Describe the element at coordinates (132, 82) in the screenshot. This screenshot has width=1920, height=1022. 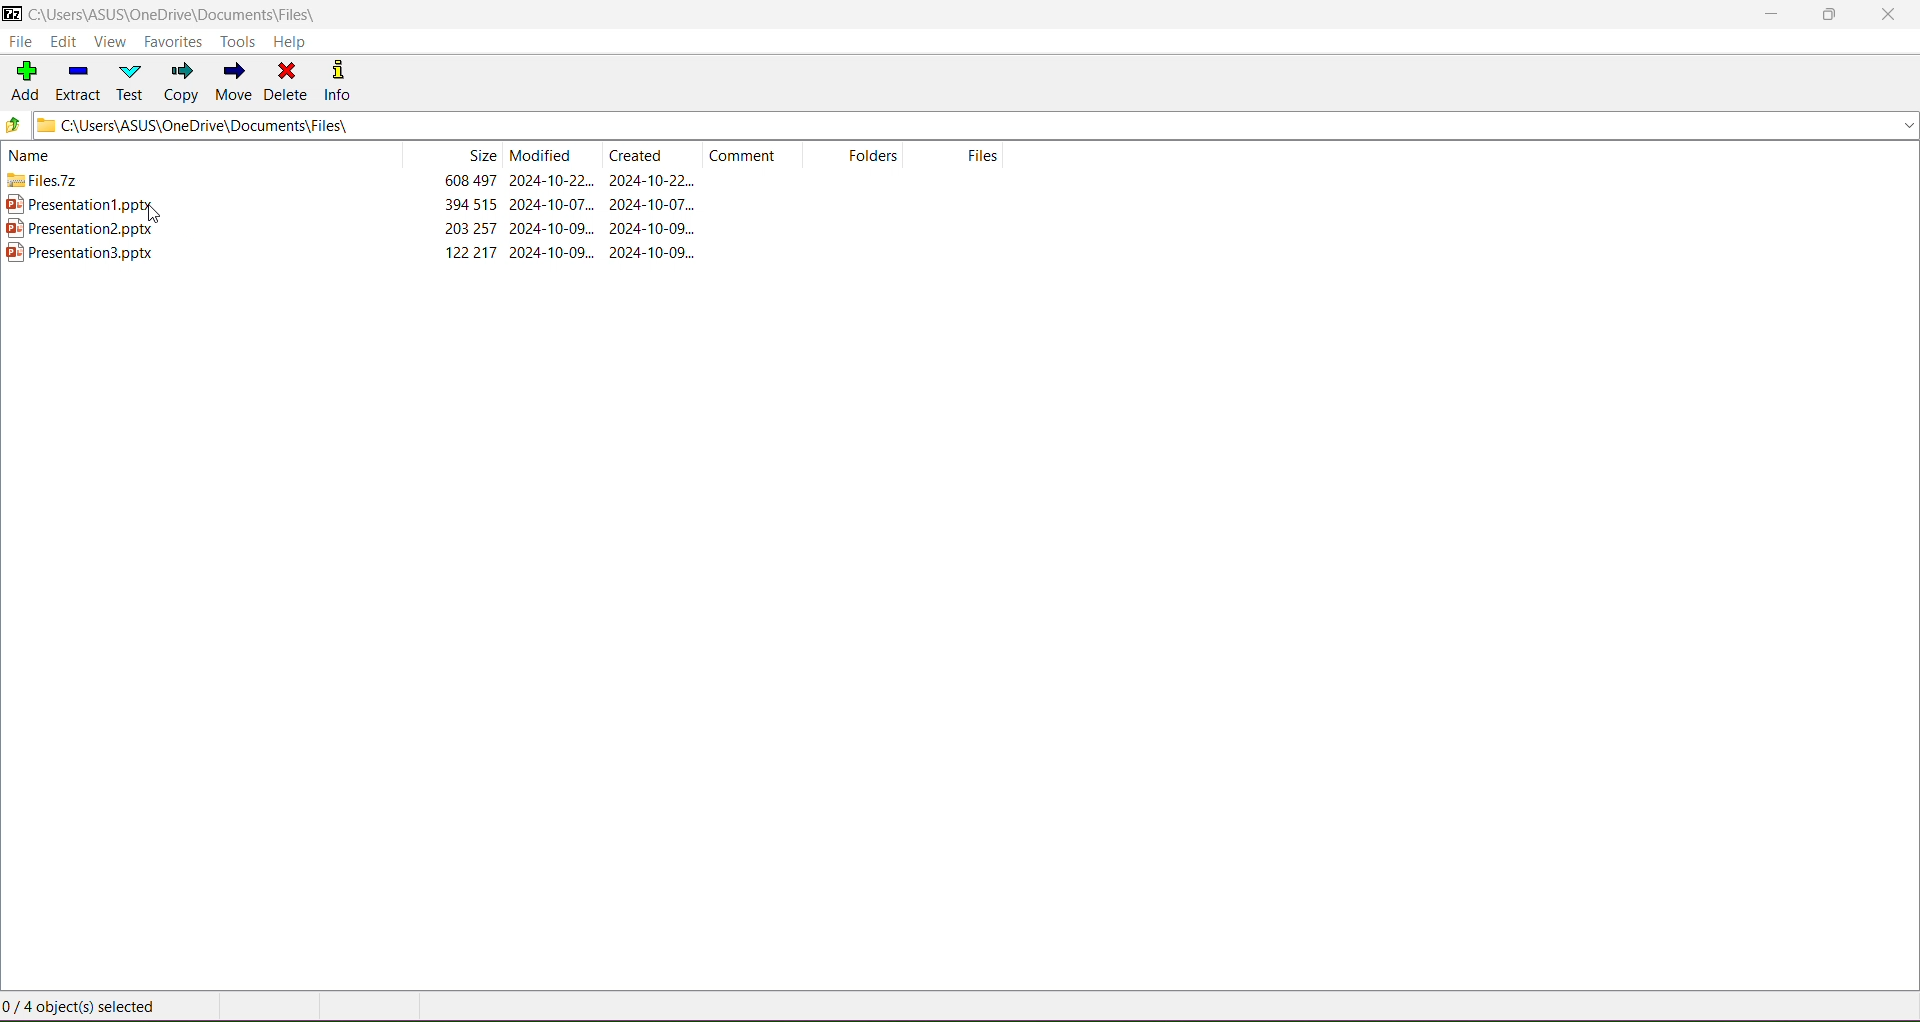
I see `Test` at that location.